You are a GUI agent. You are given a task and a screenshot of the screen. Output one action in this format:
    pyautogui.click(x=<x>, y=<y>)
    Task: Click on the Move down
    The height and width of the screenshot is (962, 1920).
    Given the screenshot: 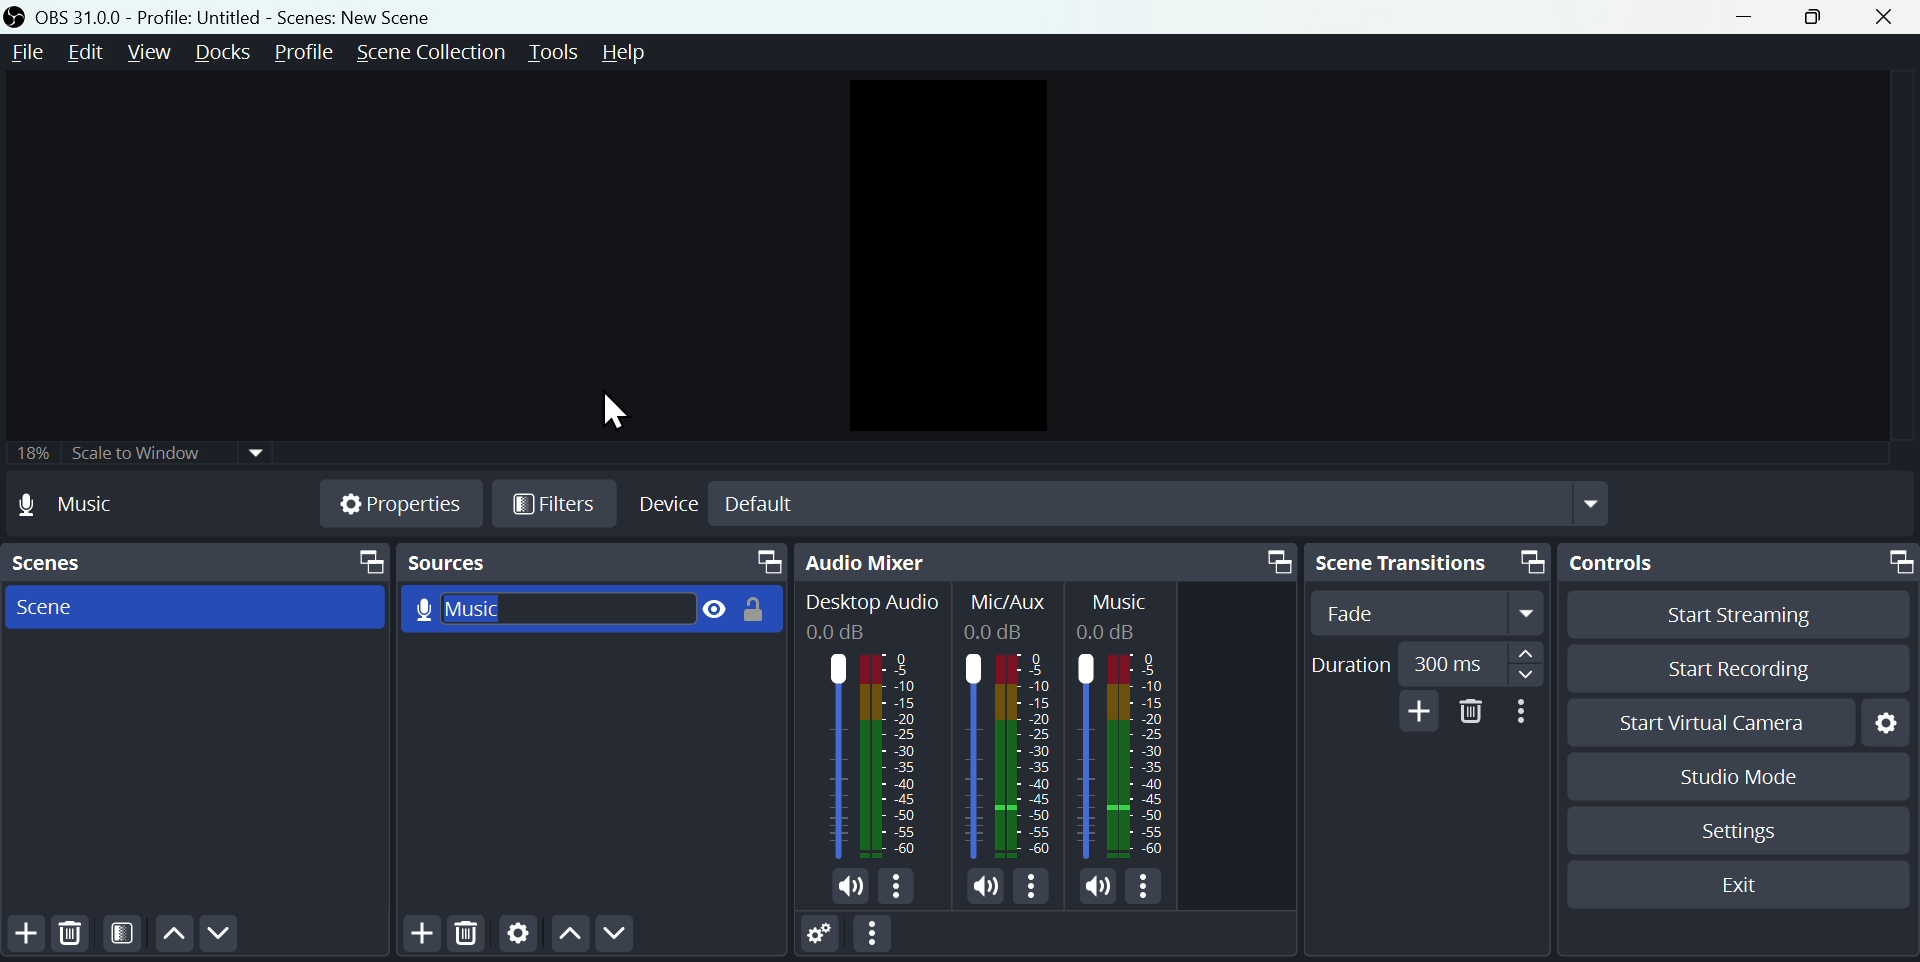 What is the action you would take?
    pyautogui.click(x=618, y=935)
    